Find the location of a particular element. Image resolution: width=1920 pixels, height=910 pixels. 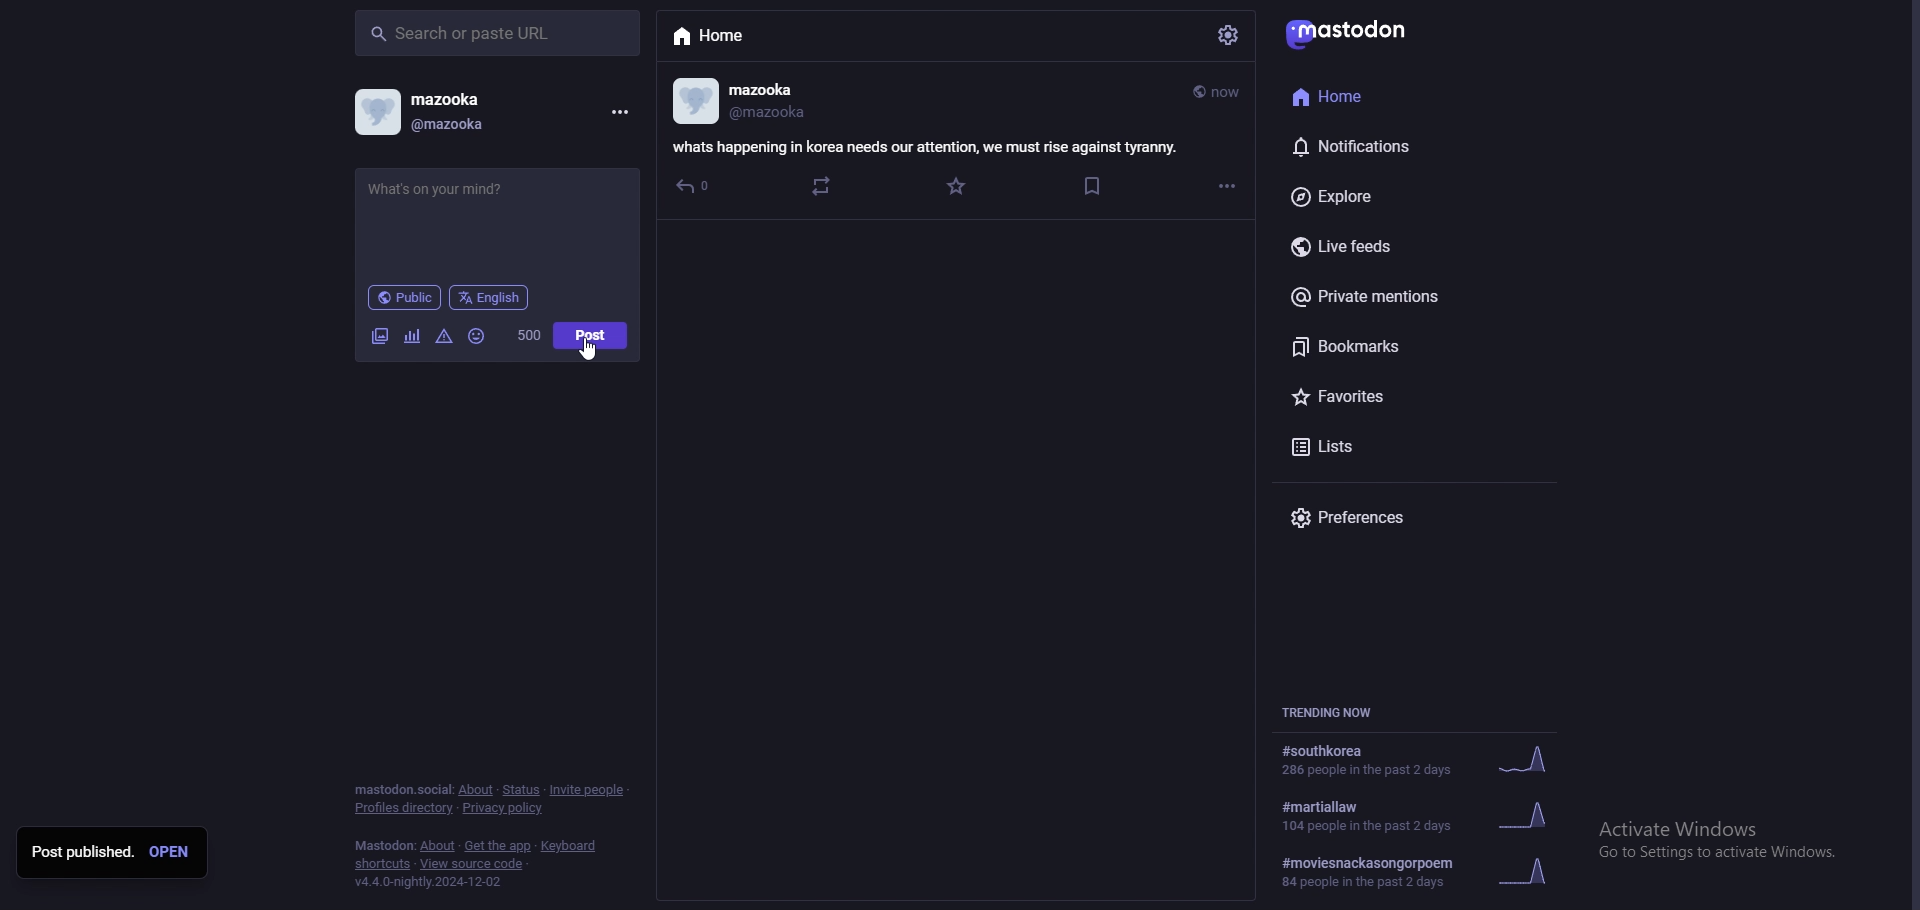

explore is located at coordinates (1407, 196).